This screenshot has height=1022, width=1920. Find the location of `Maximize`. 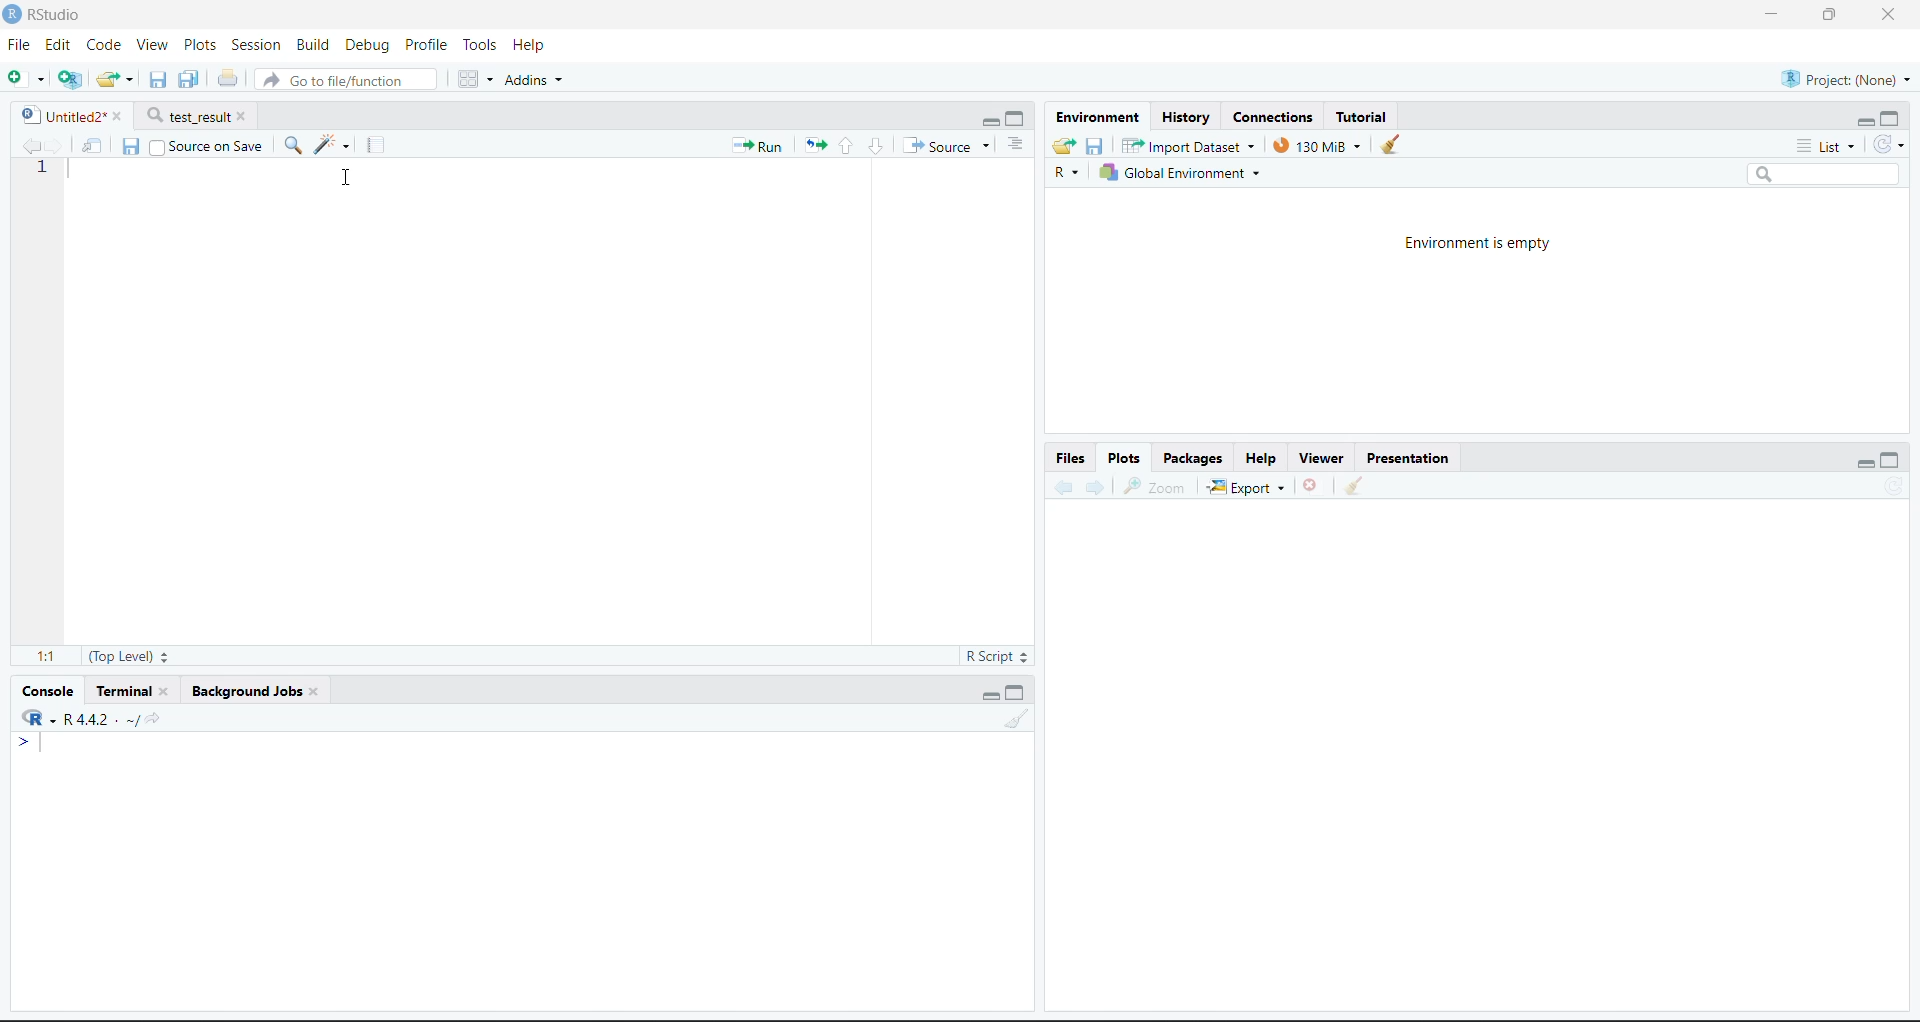

Maximize is located at coordinates (1017, 693).